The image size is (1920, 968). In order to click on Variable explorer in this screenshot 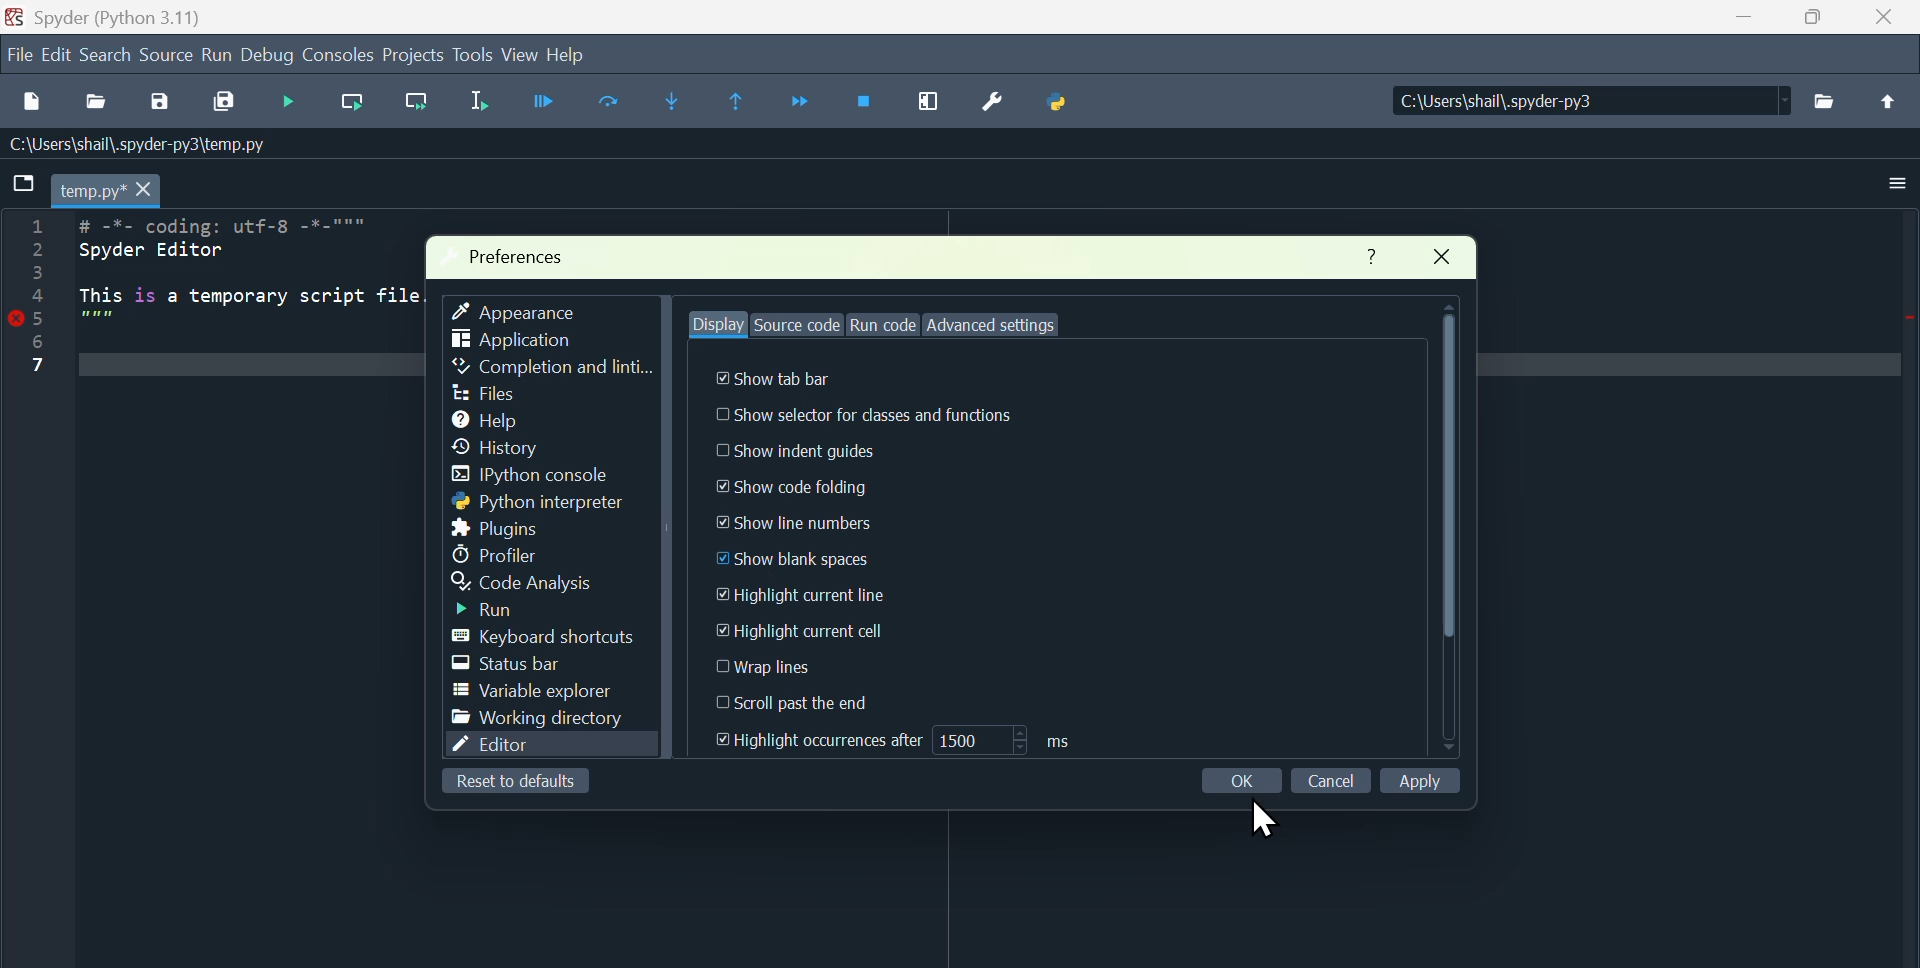, I will do `click(546, 691)`.